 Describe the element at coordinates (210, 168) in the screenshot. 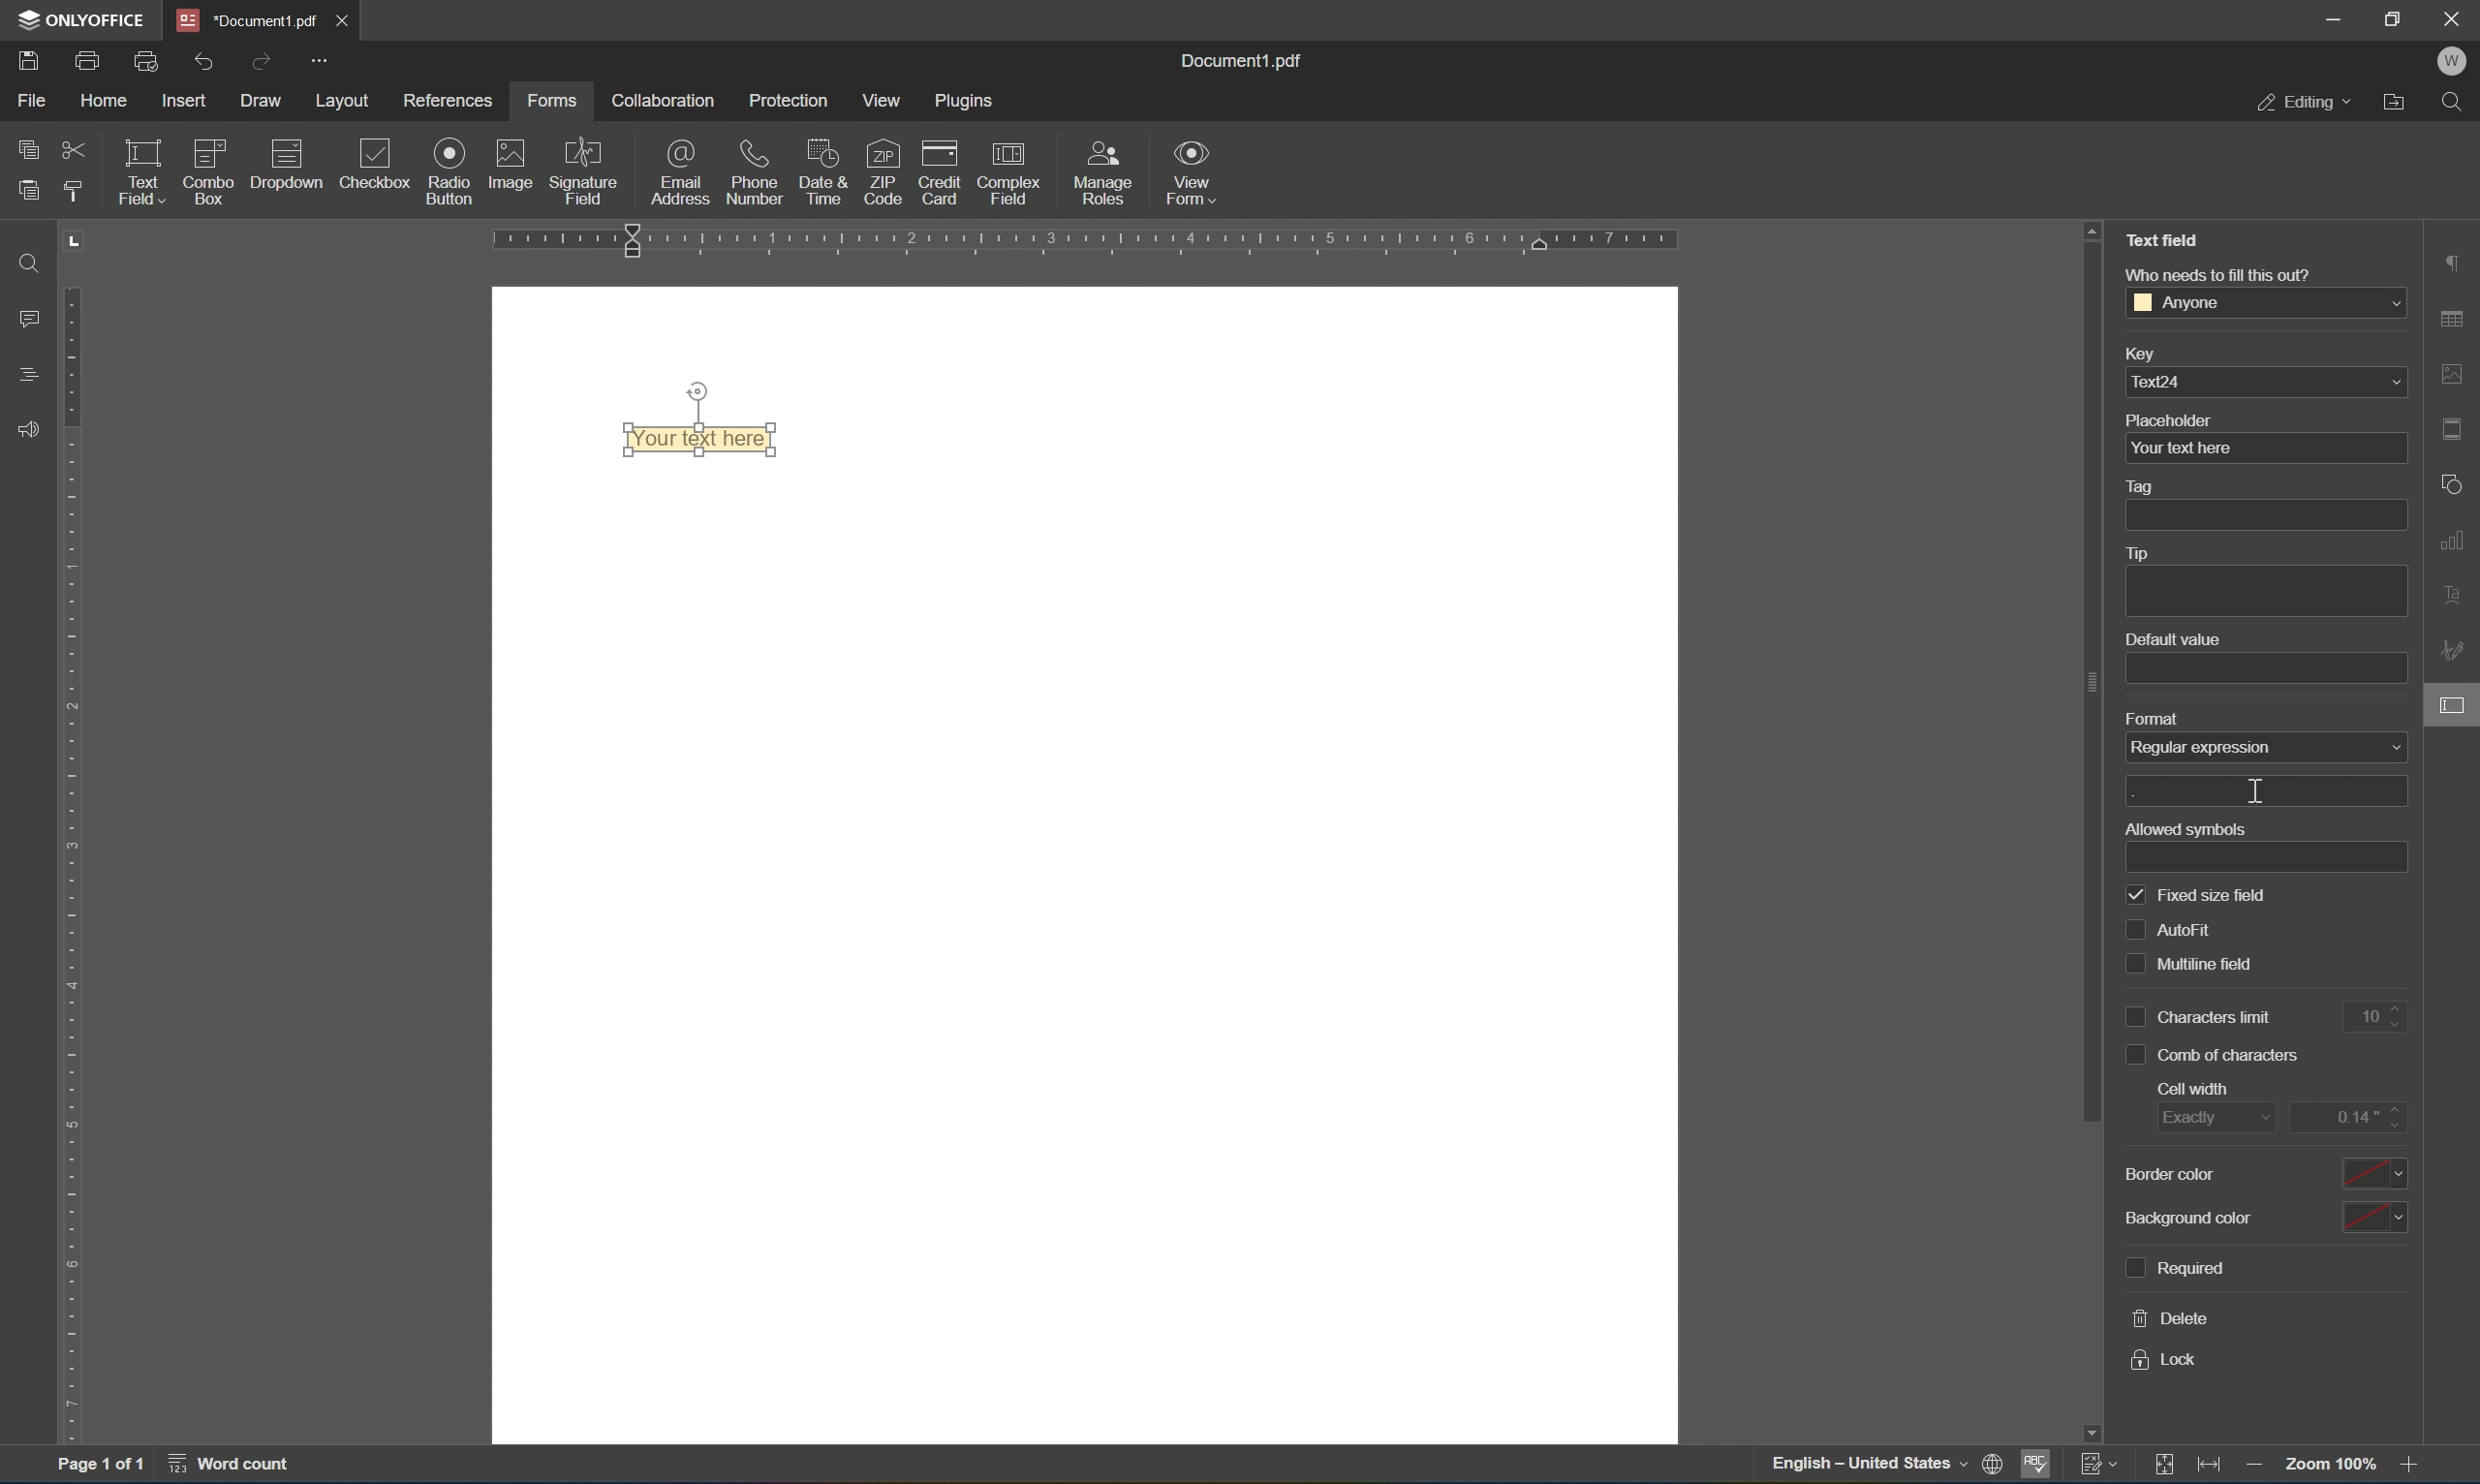

I see `icon` at that location.